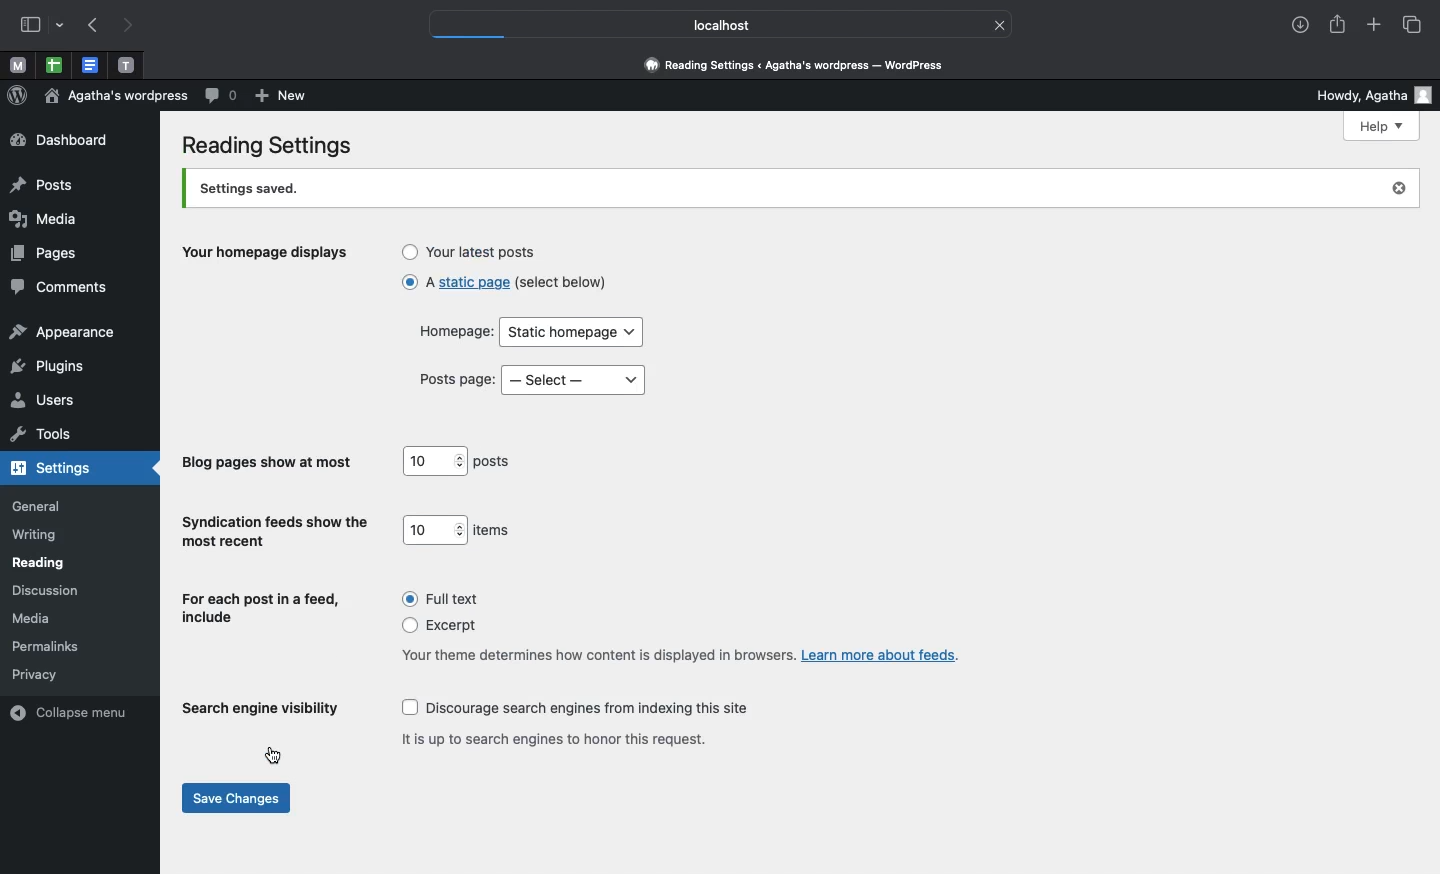 The width and height of the screenshot is (1440, 874). I want to click on items, so click(494, 529).